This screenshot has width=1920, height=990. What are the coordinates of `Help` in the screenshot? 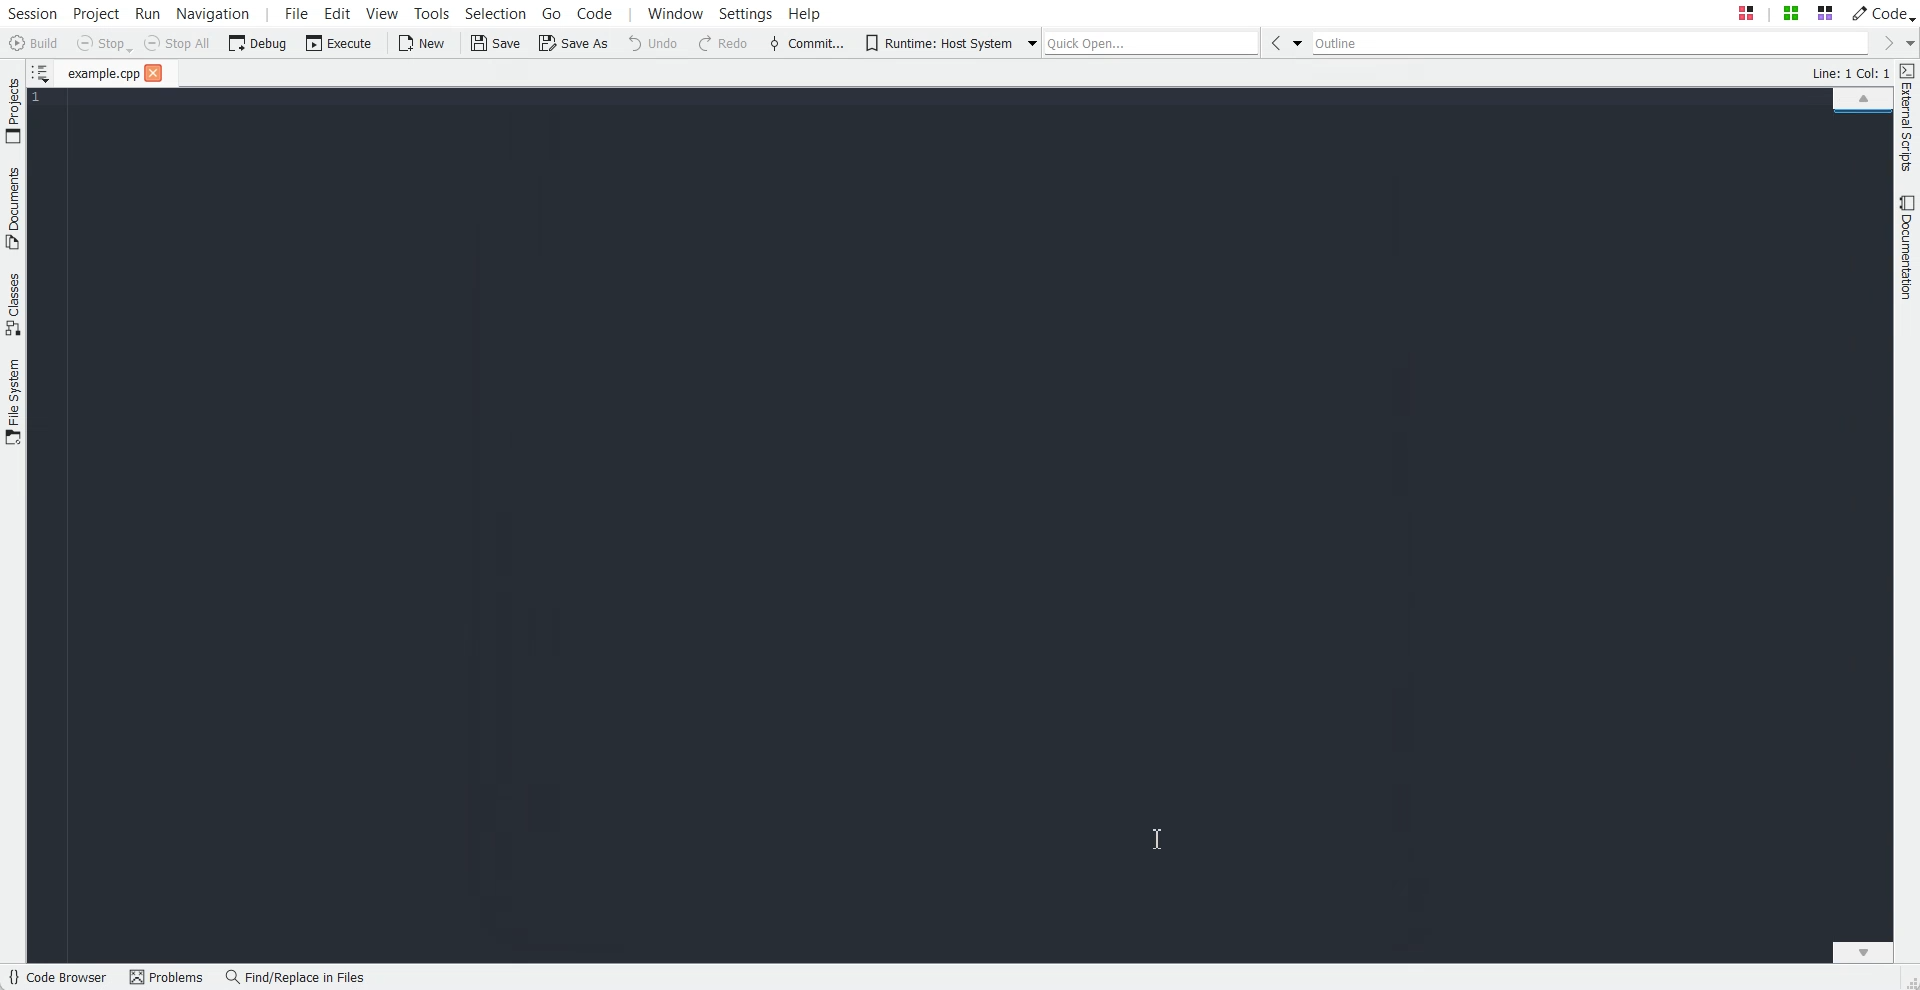 It's located at (805, 13).